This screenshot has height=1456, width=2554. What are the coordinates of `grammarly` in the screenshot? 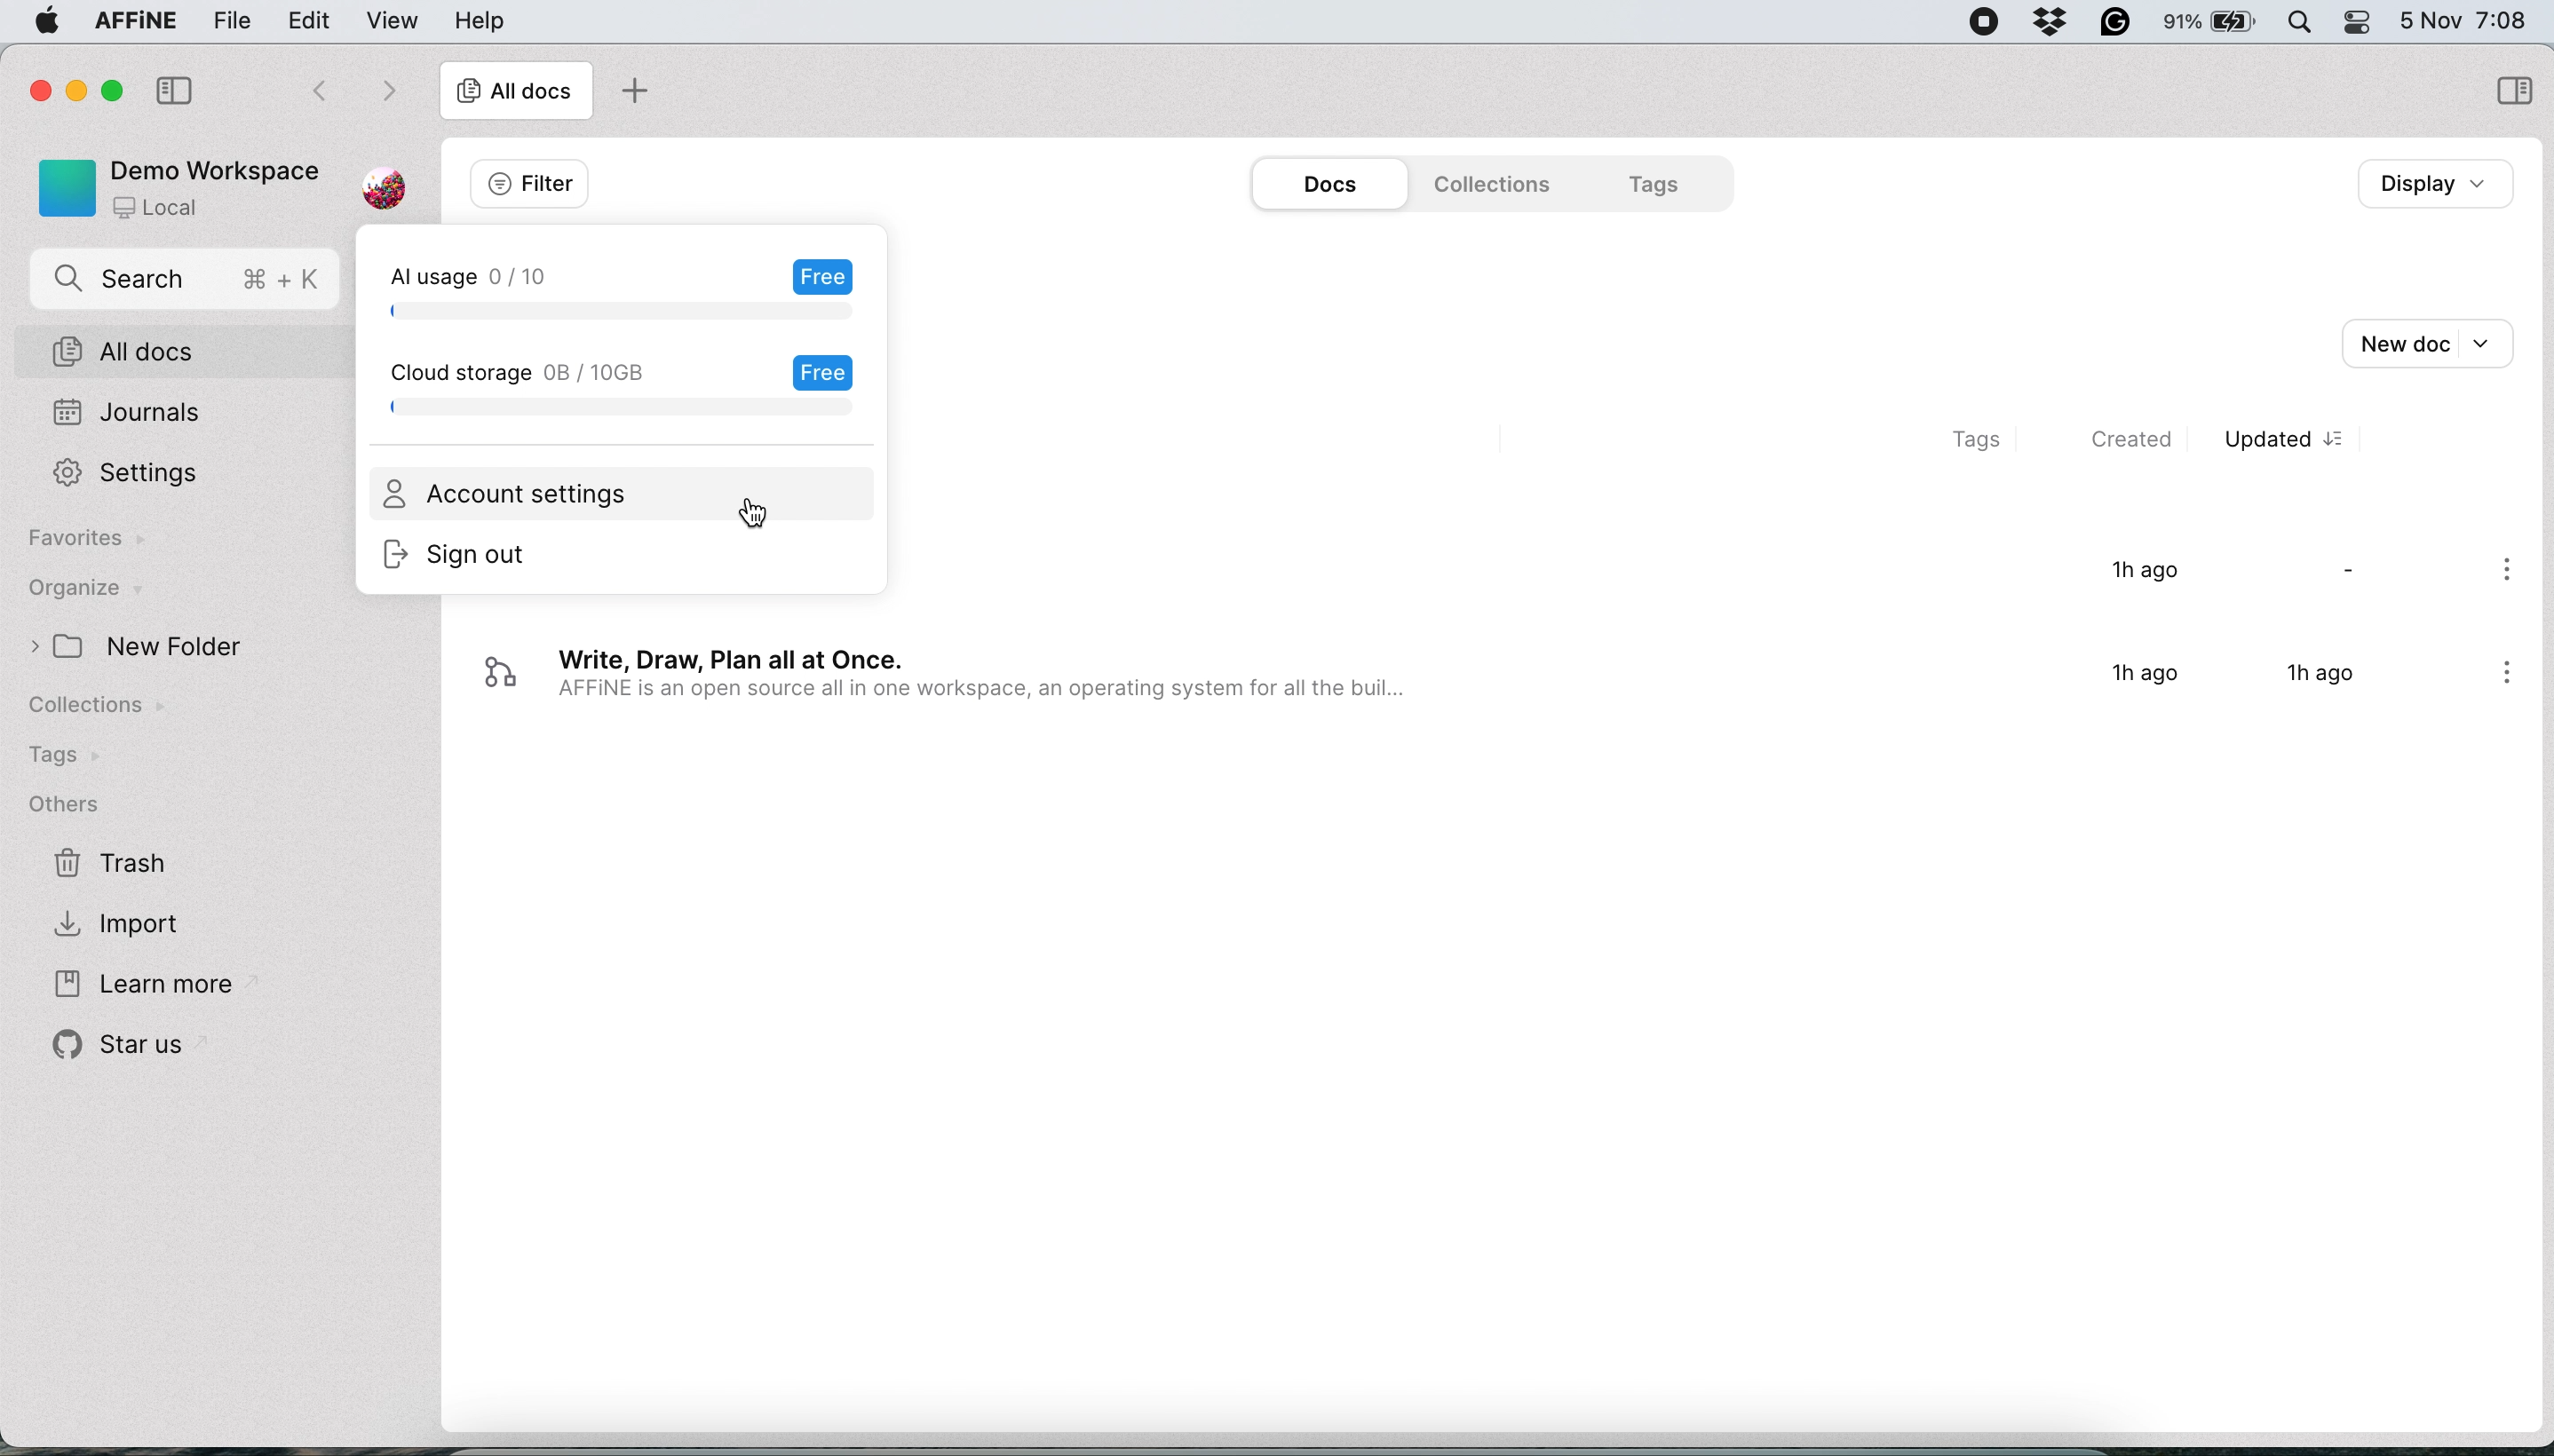 It's located at (2117, 22).